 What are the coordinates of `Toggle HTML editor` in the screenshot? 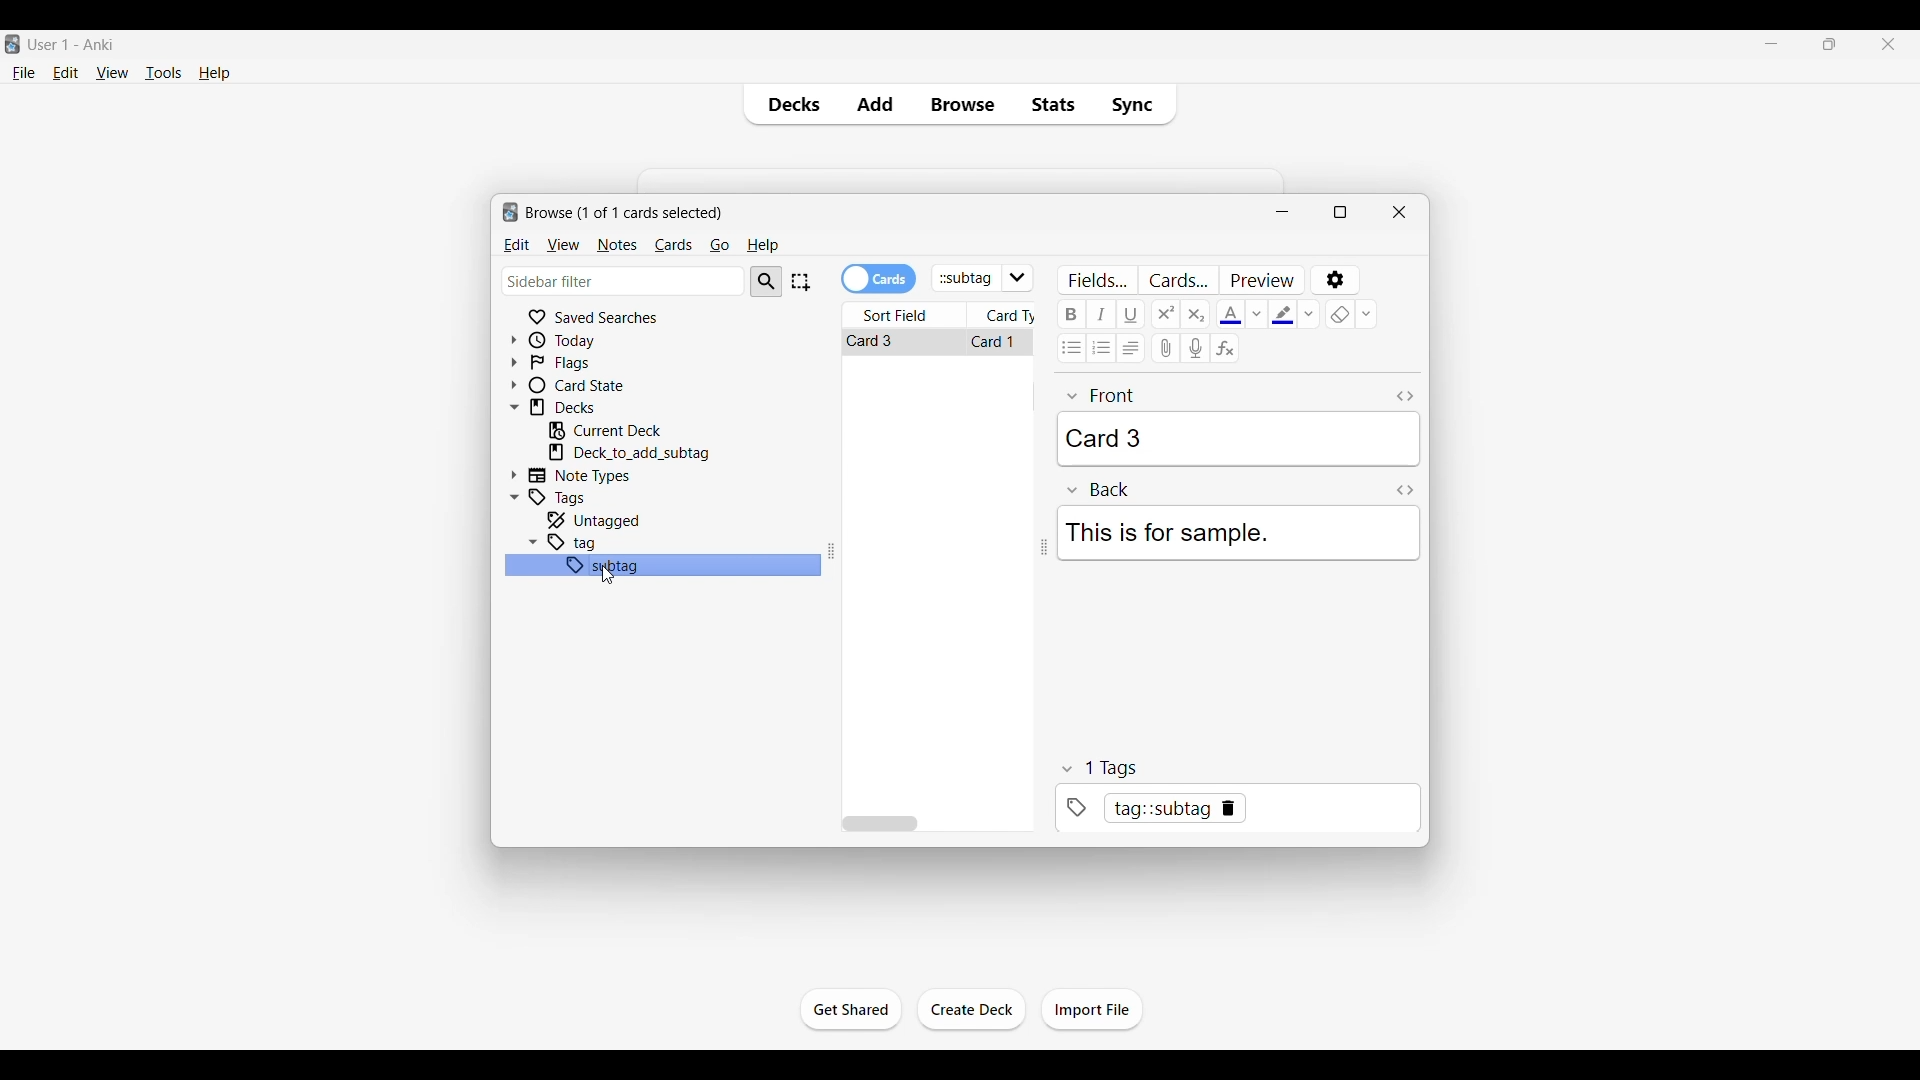 It's located at (1405, 490).